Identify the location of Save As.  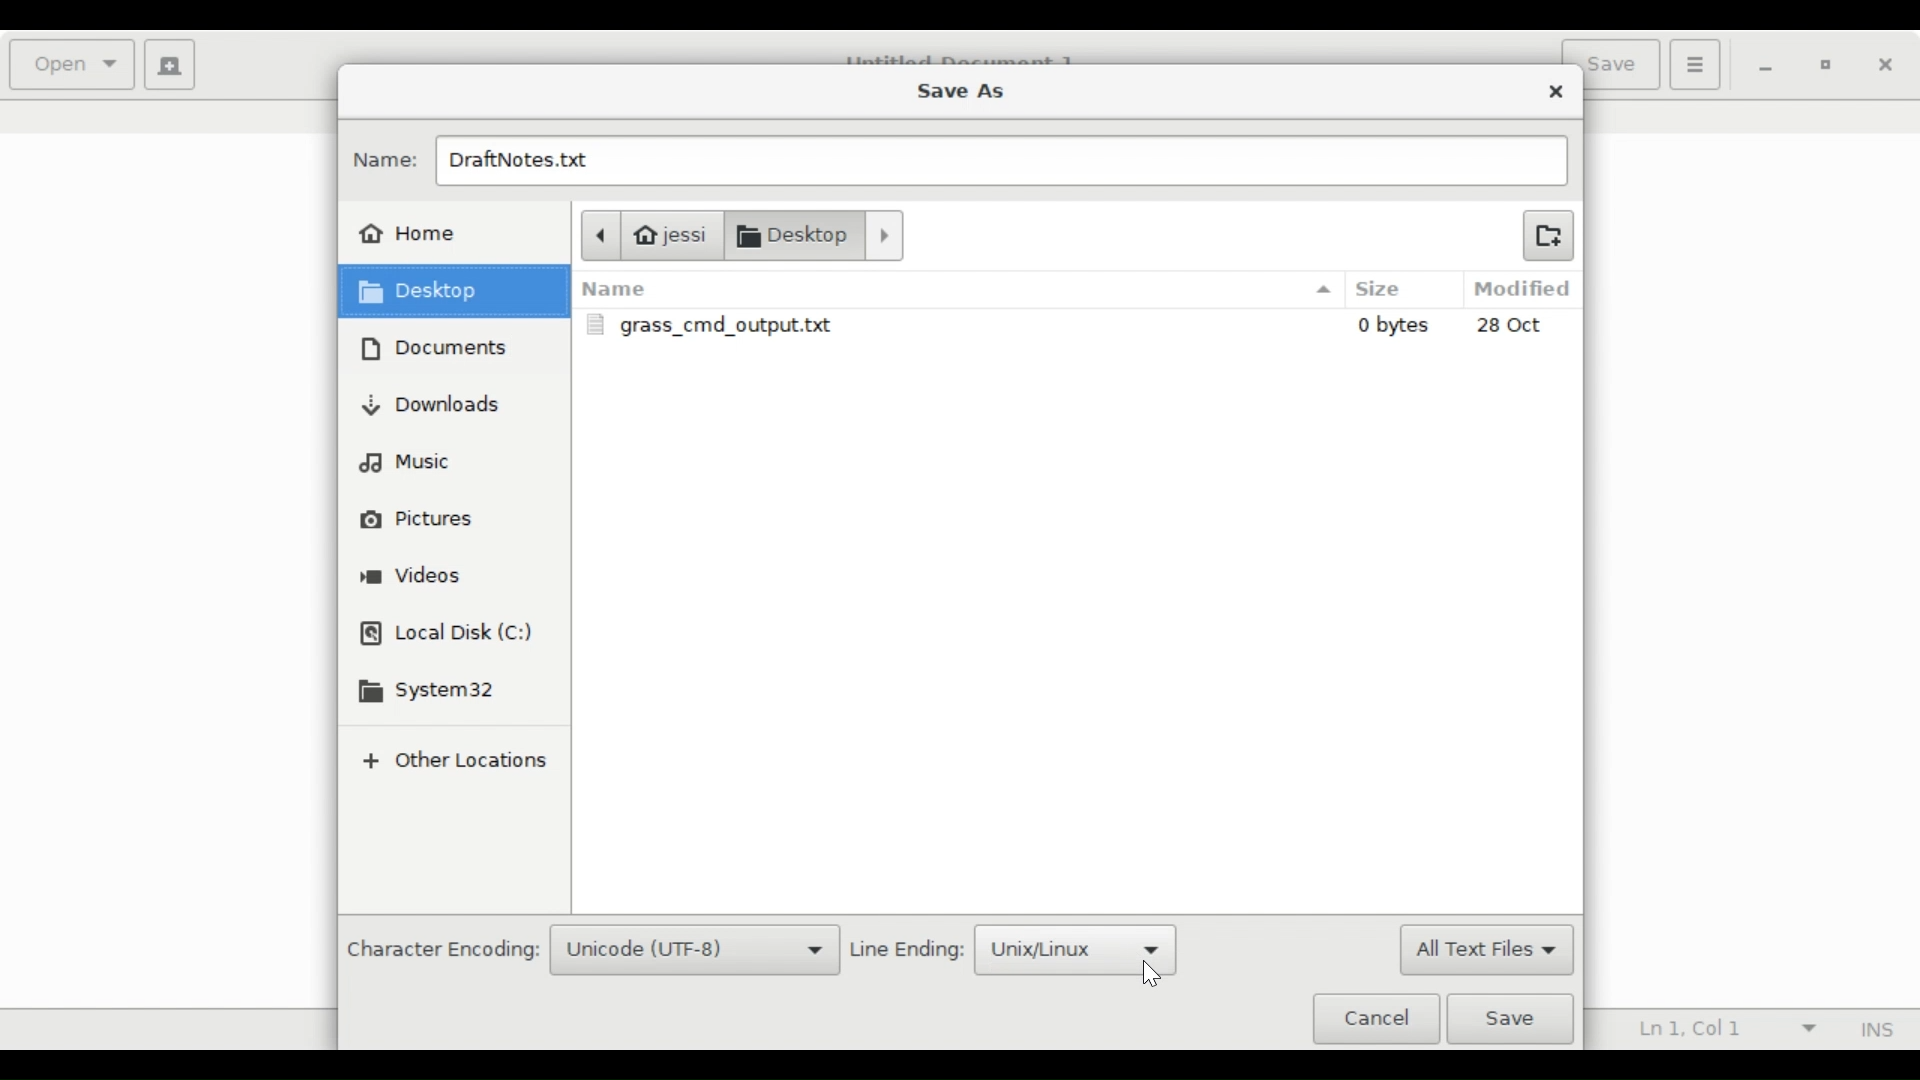
(959, 89).